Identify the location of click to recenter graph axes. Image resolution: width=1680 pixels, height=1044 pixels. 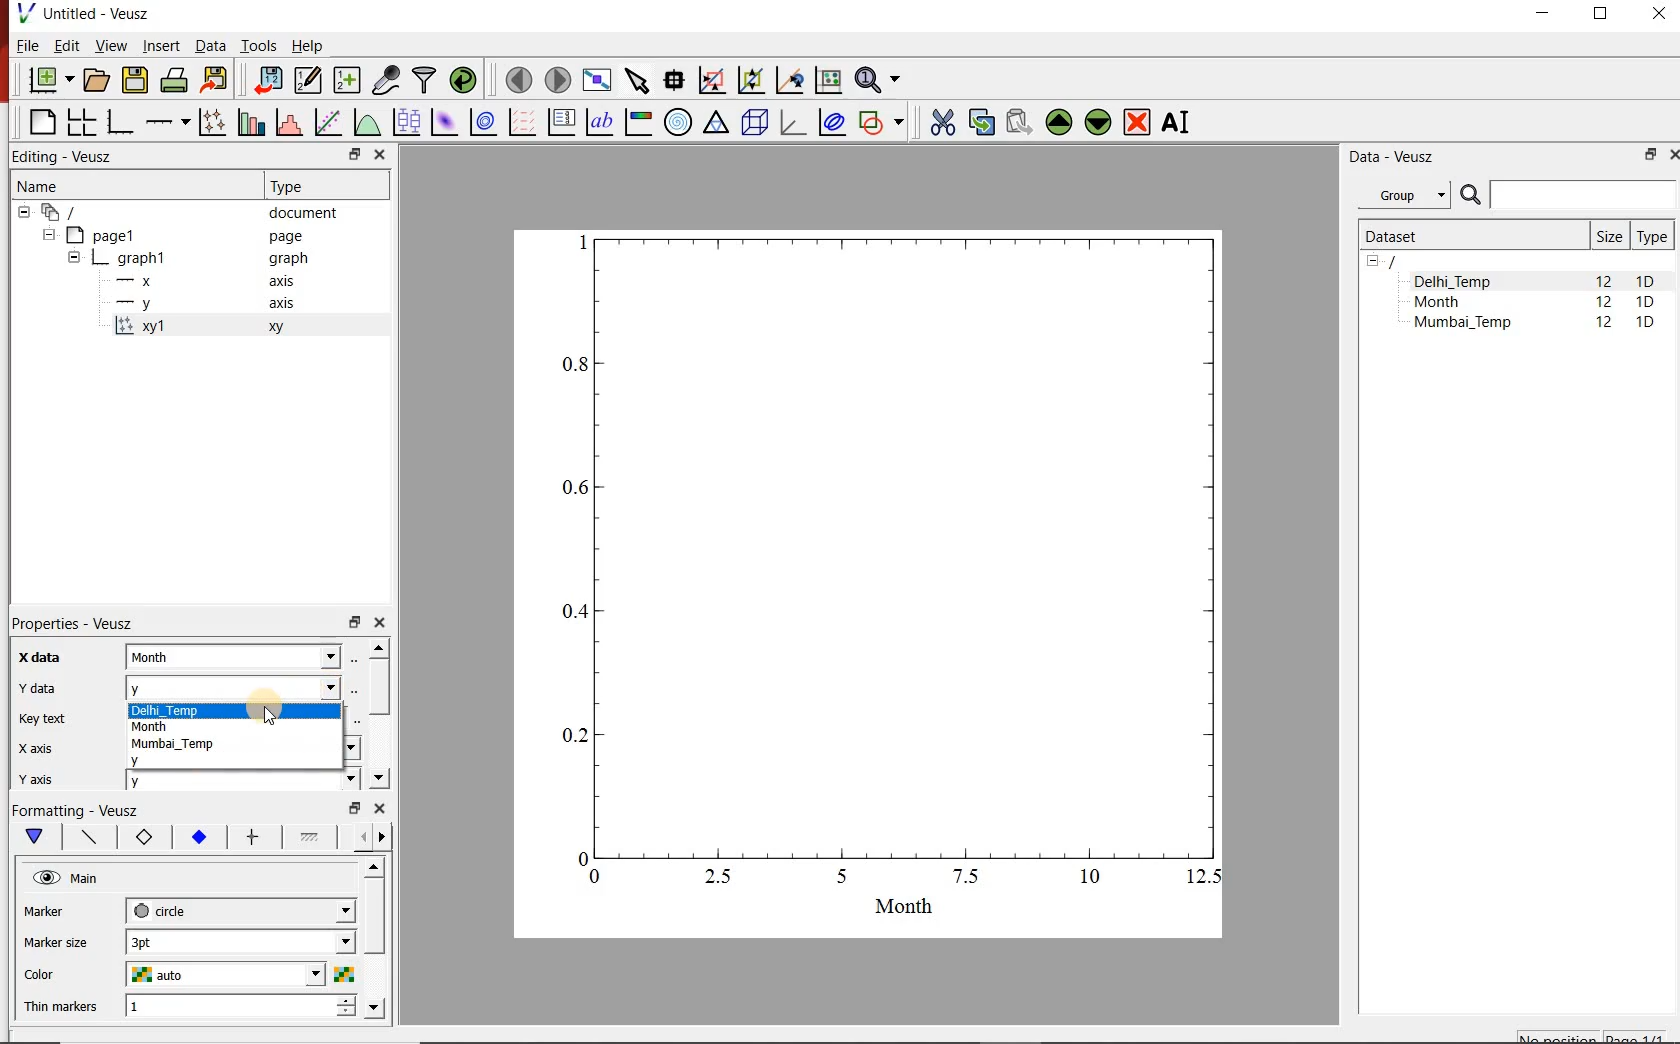
(789, 81).